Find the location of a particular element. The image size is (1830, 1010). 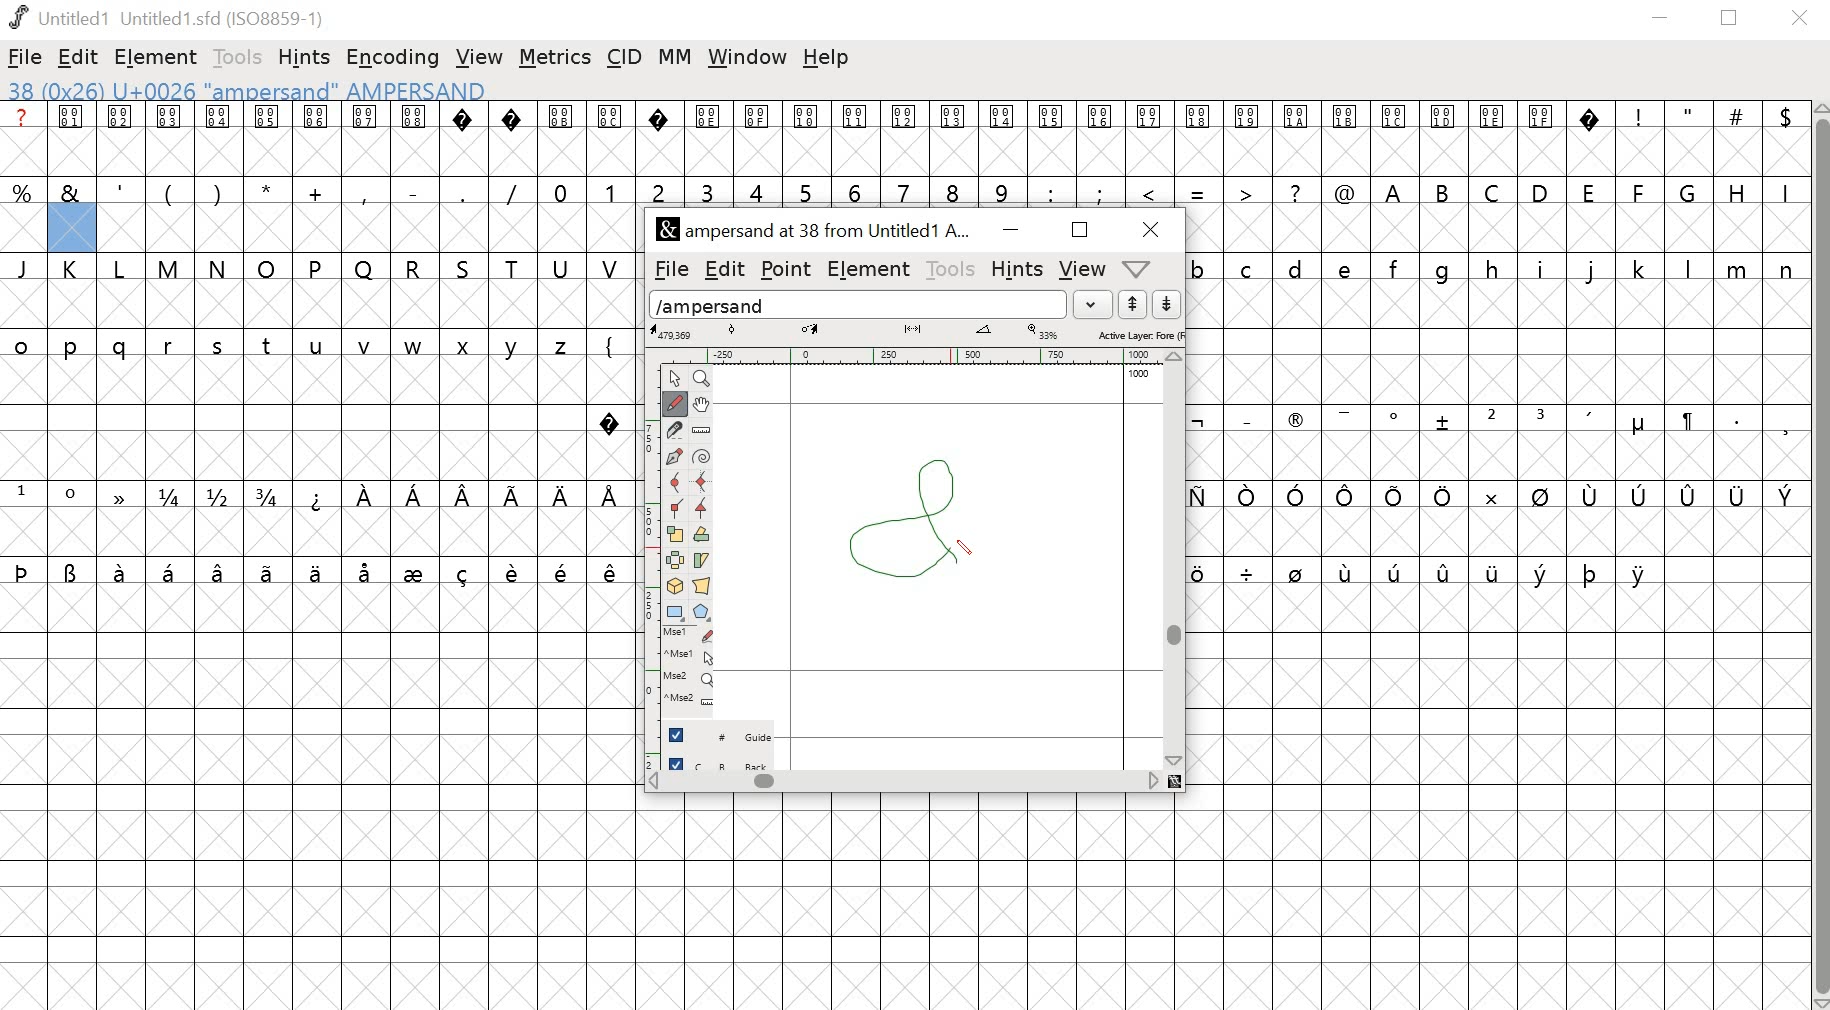

p is located at coordinates (74, 348).